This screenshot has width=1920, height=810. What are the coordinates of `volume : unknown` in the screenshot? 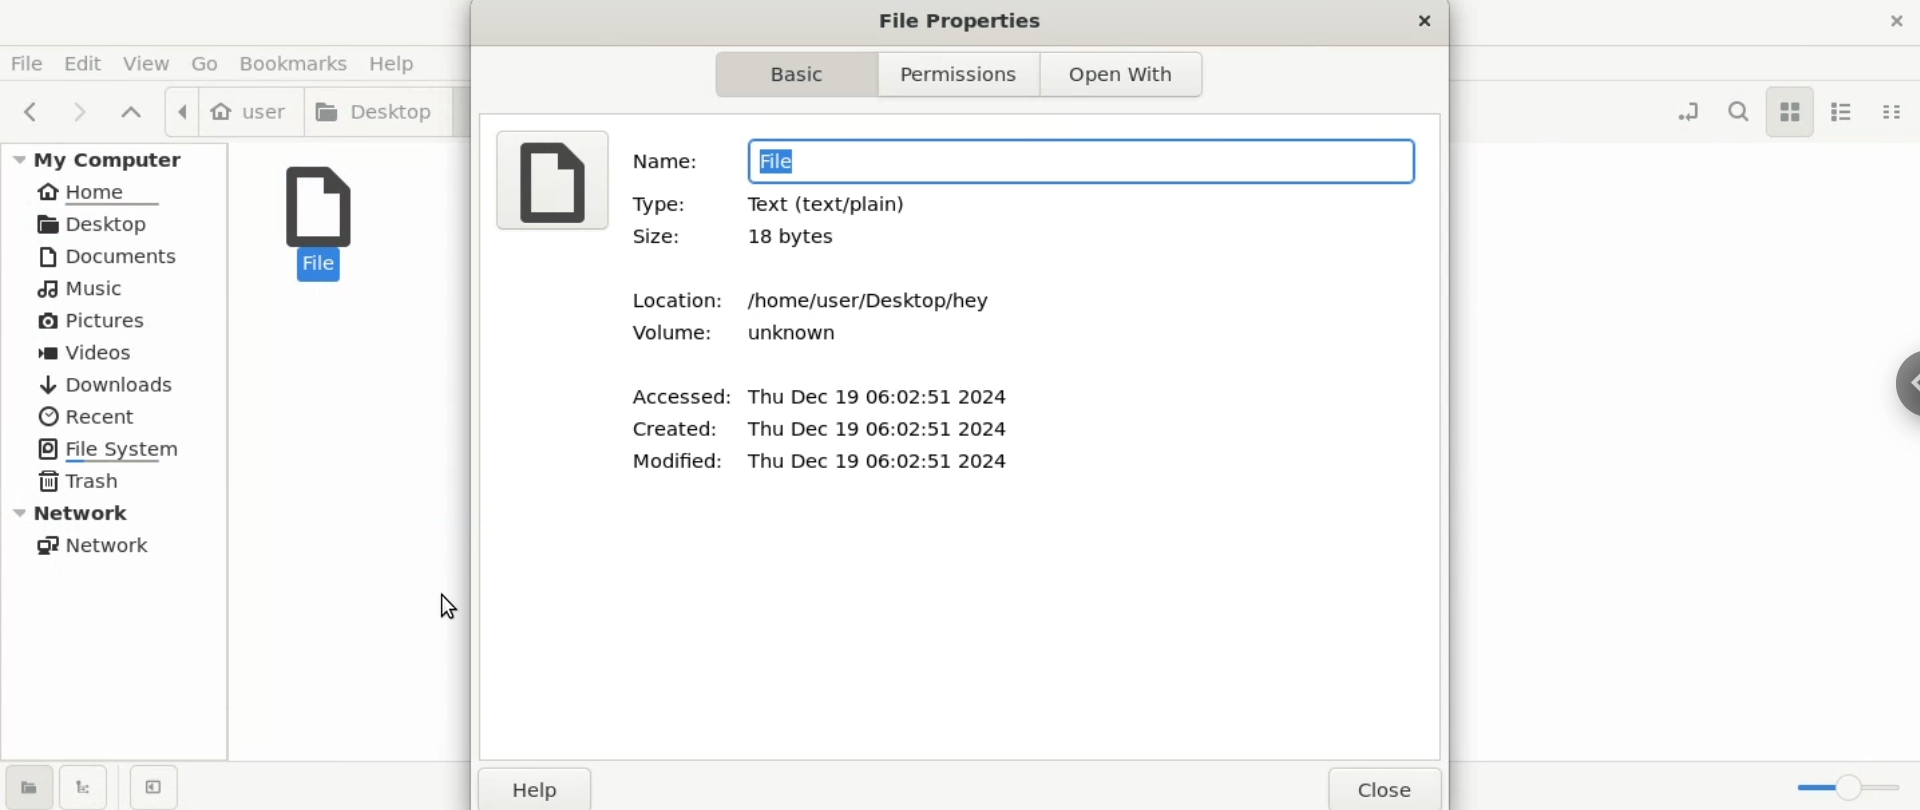 It's located at (740, 333).